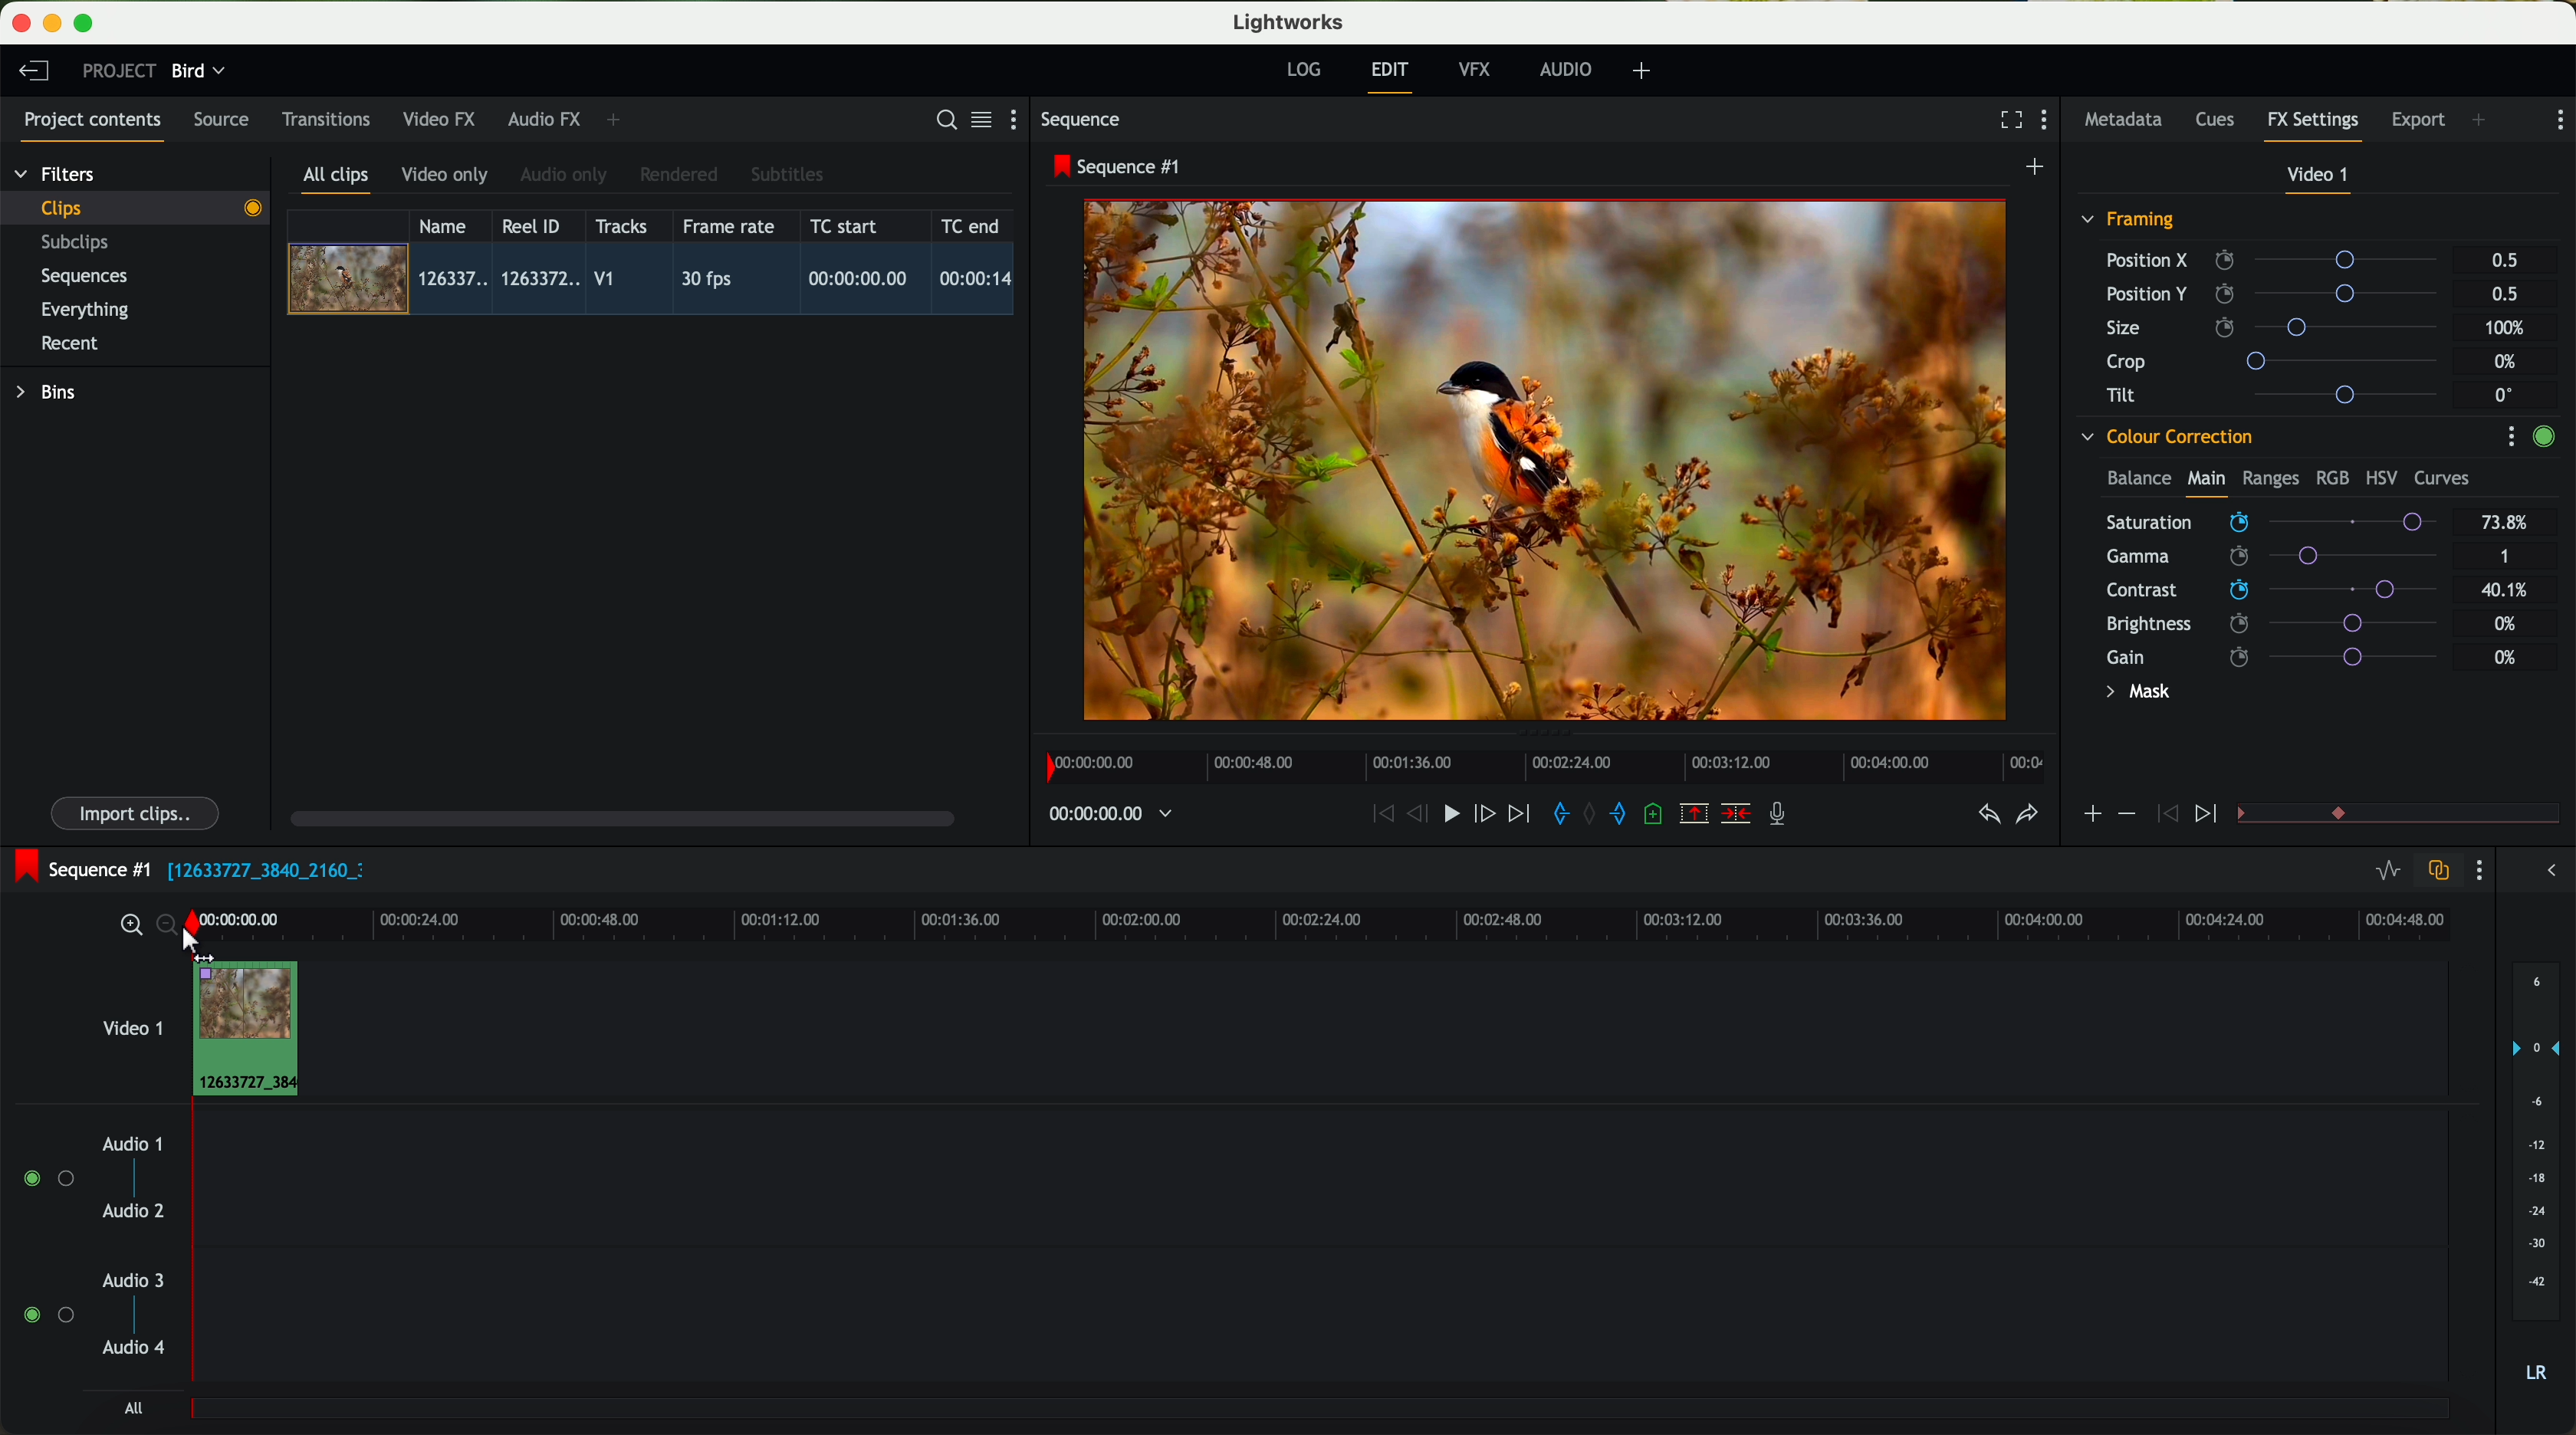 The image size is (2576, 1435). What do you see at coordinates (21, 23) in the screenshot?
I see `close program` at bounding box center [21, 23].